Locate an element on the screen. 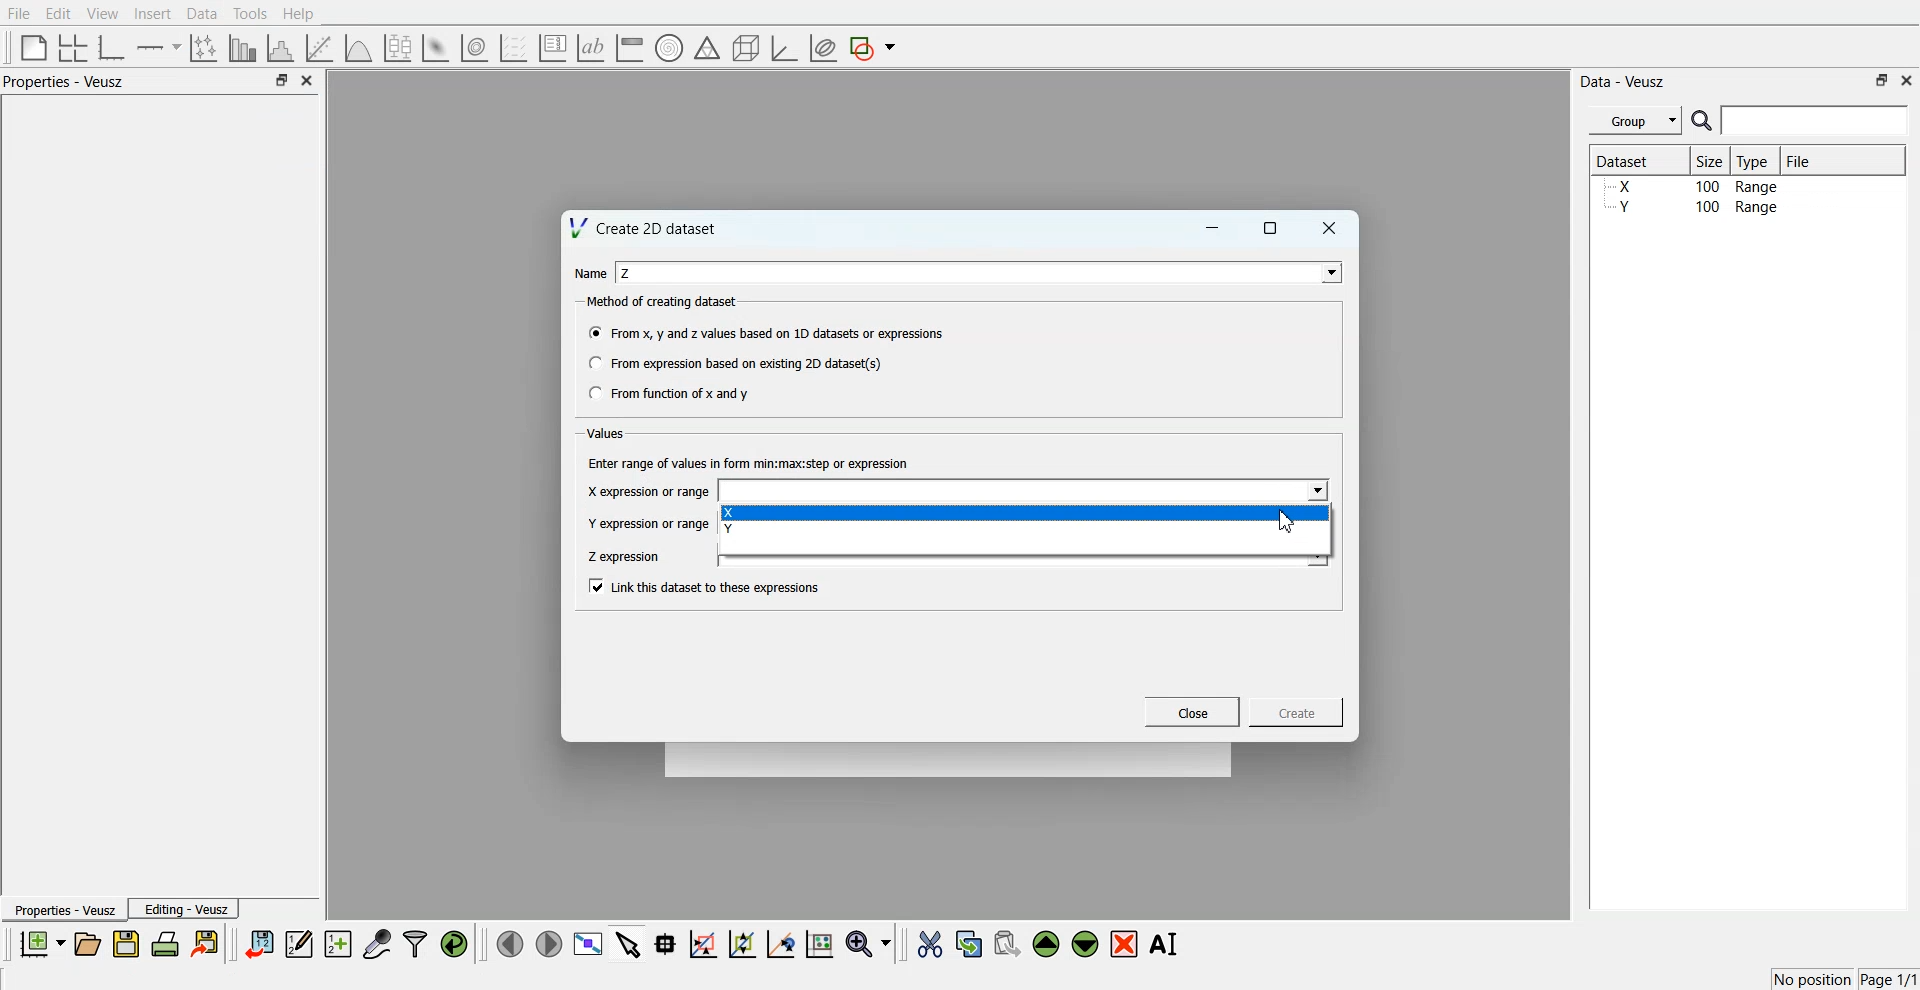  From function of x and y is located at coordinates (671, 392).